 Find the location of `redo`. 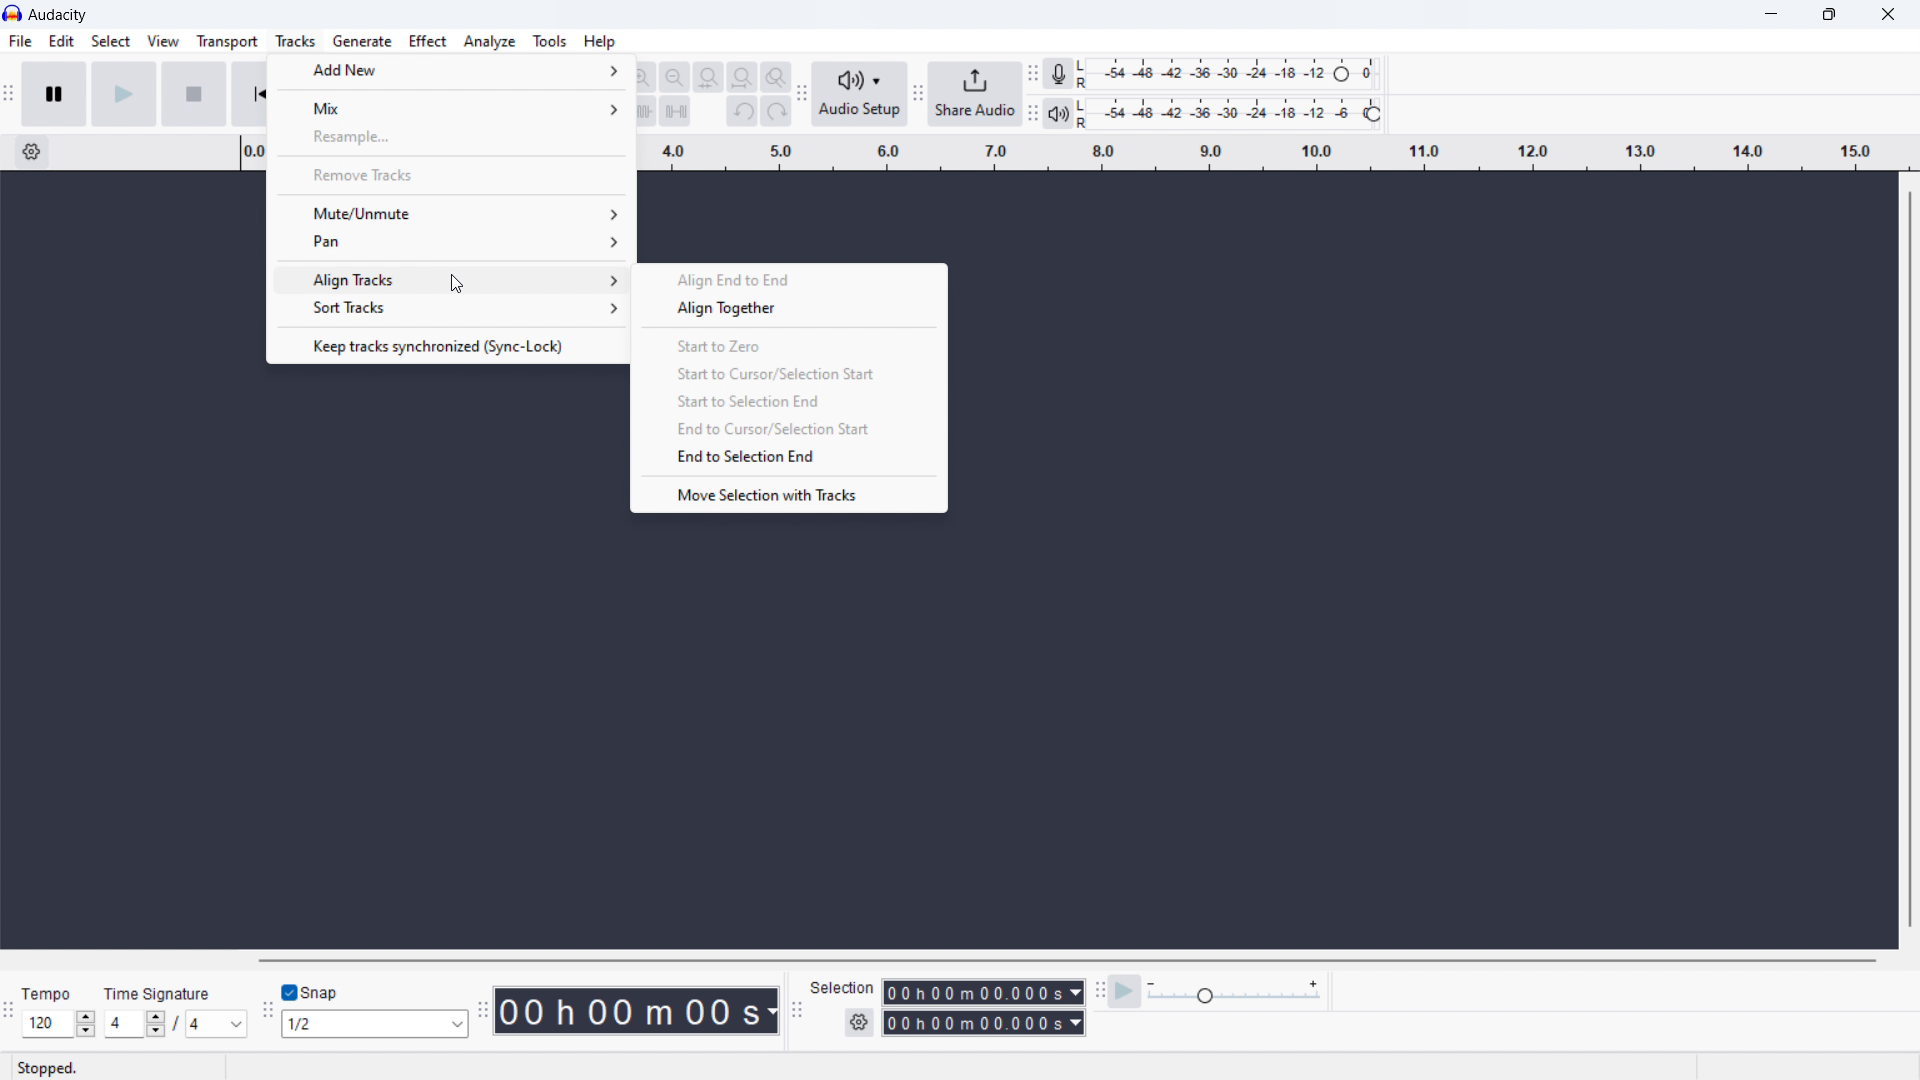

redo is located at coordinates (776, 111).